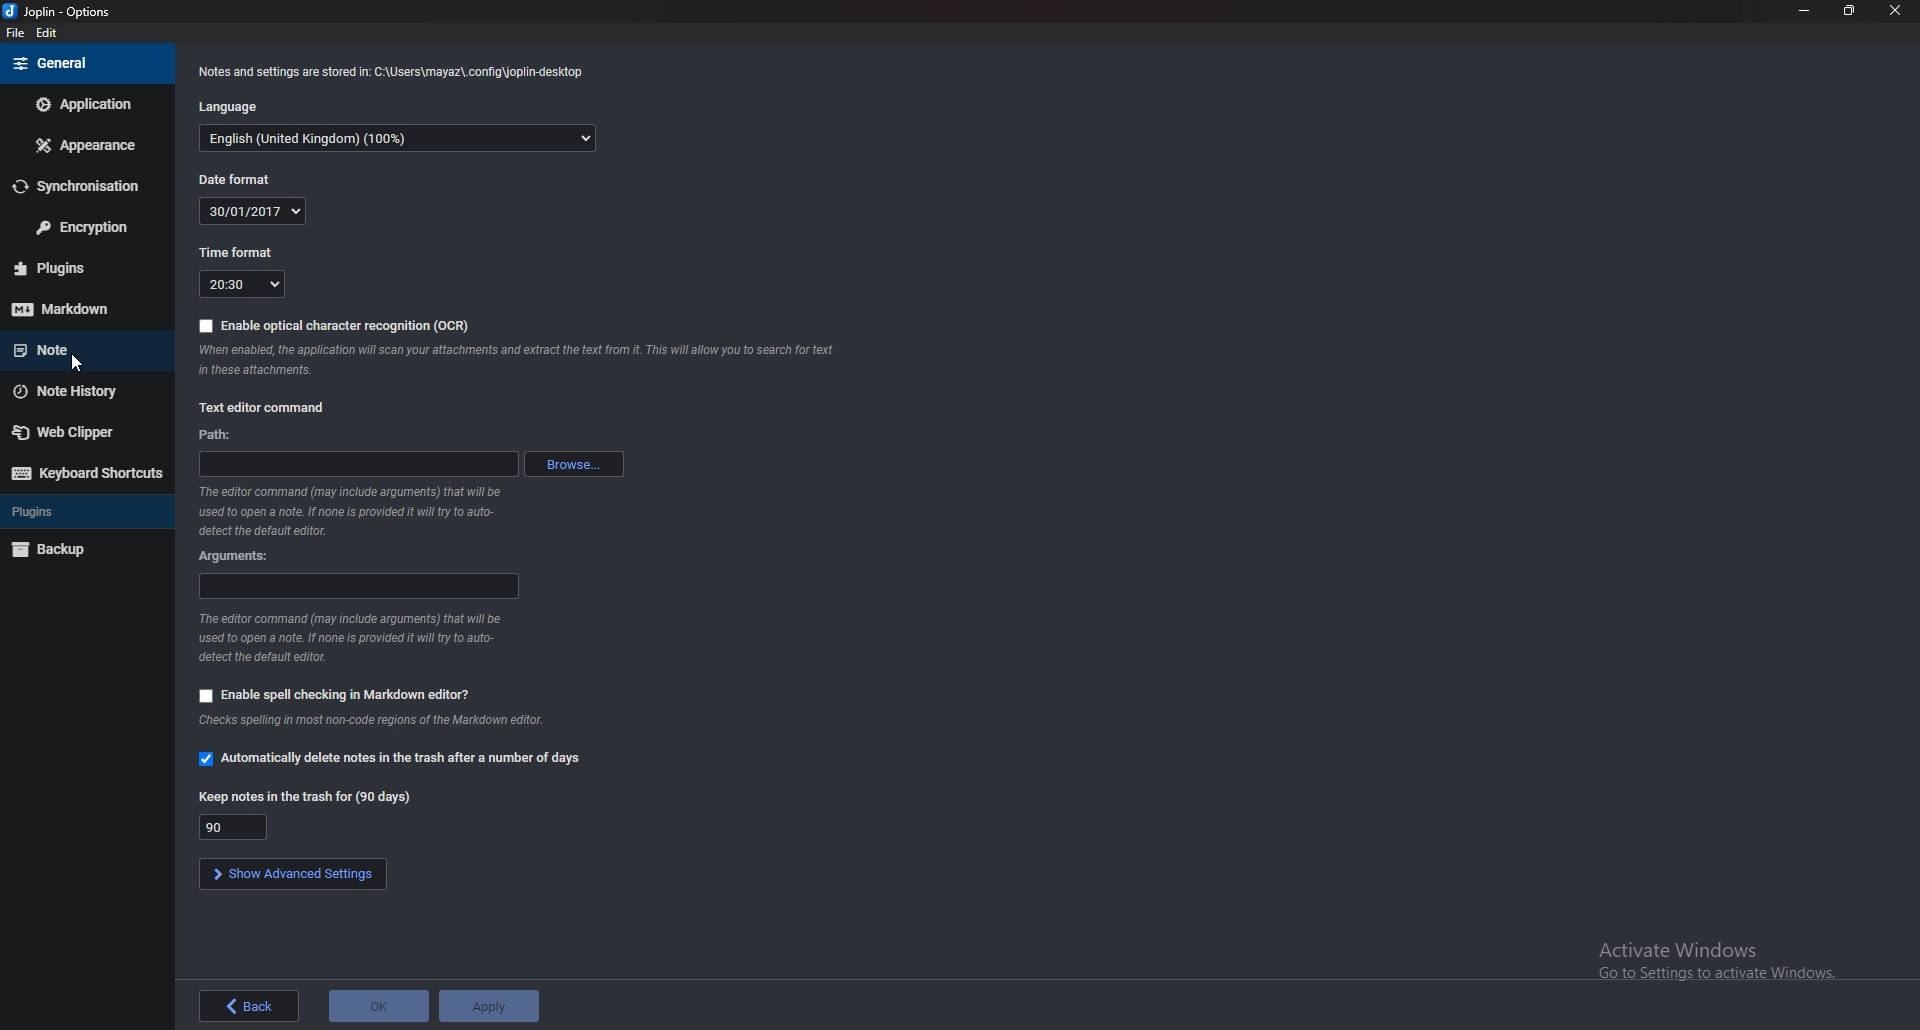  Describe the element at coordinates (51, 35) in the screenshot. I see `edit` at that location.